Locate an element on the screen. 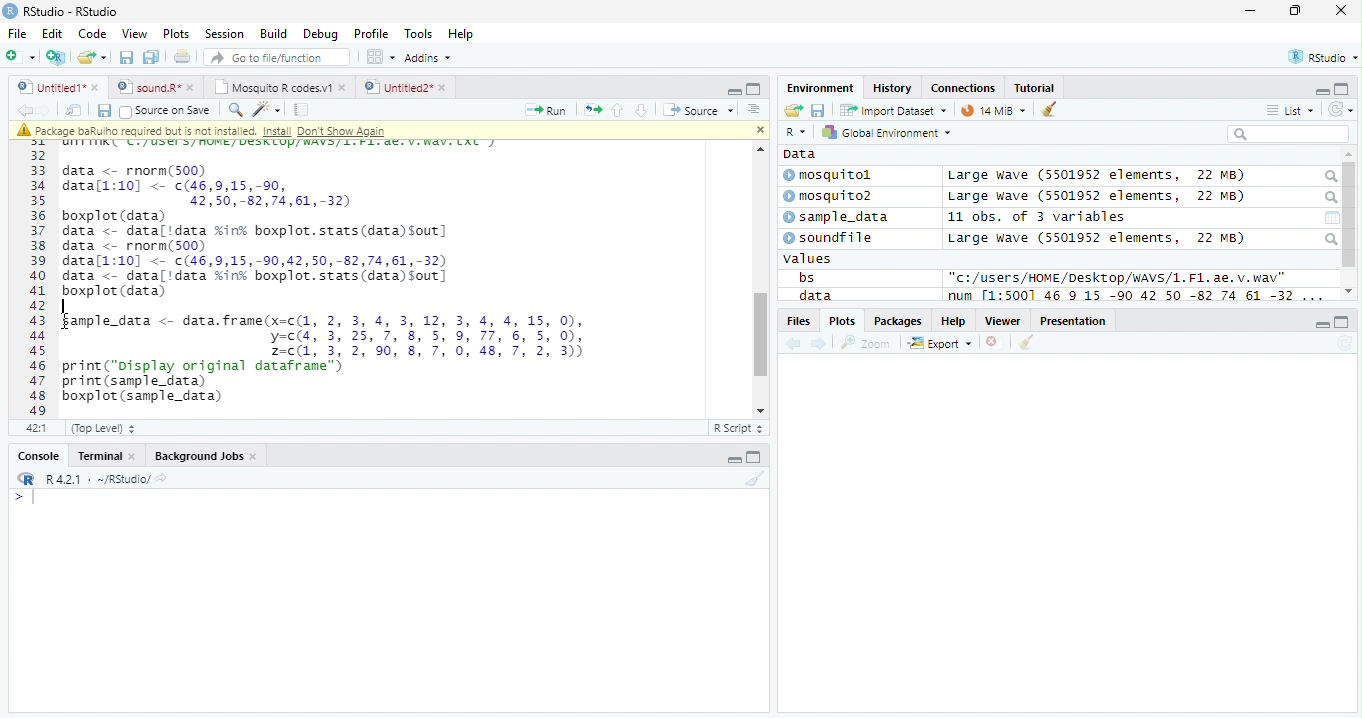  scroll down is located at coordinates (756, 410).